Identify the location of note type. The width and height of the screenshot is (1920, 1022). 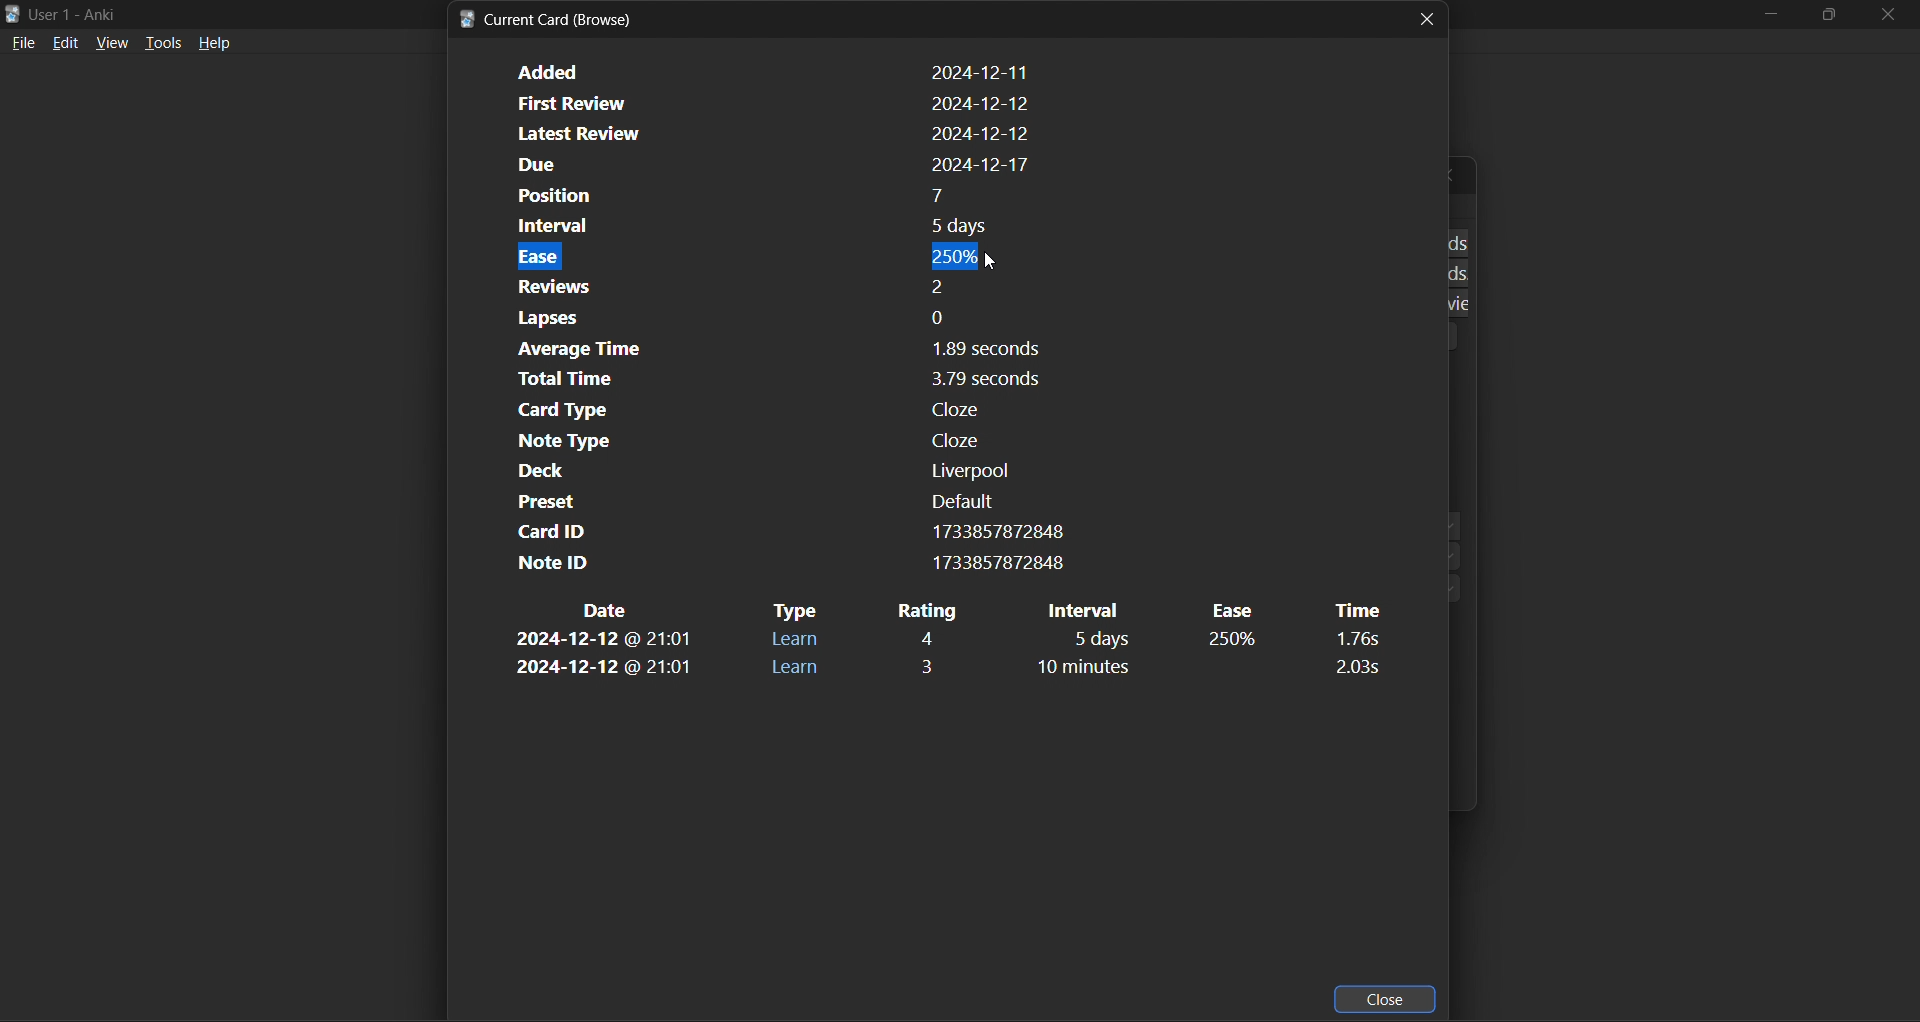
(762, 441).